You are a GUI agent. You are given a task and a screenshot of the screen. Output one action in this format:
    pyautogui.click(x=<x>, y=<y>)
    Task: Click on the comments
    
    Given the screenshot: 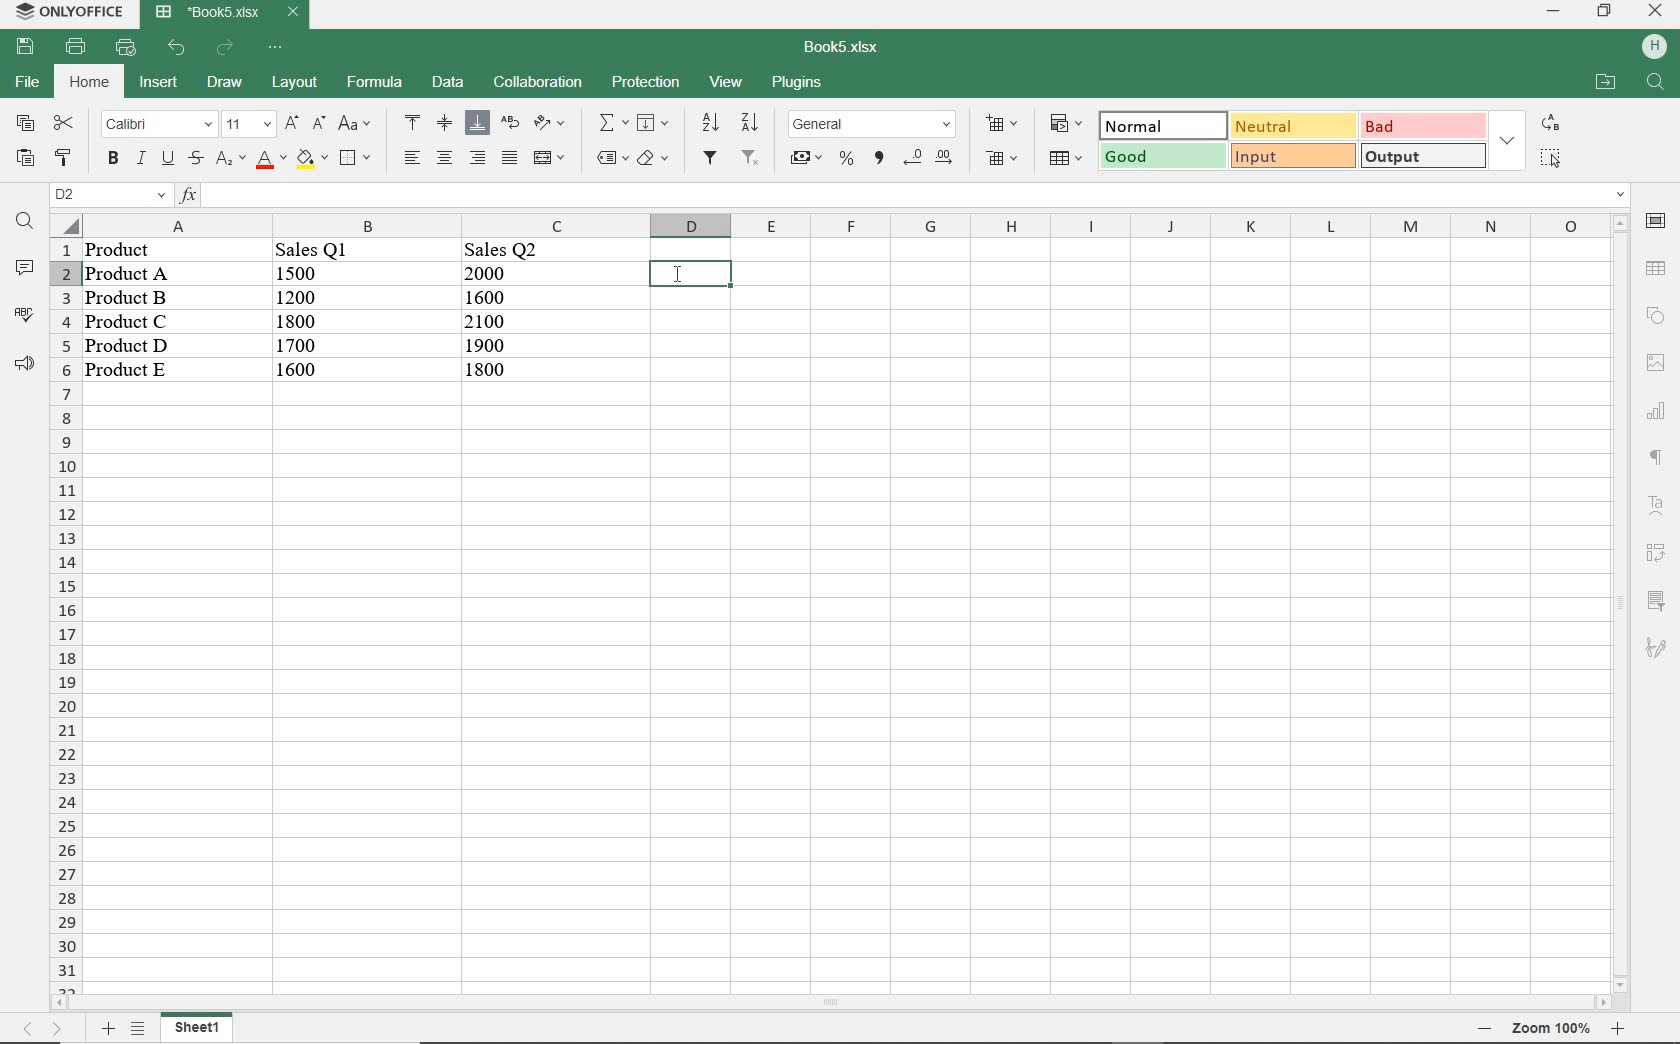 What is the action you would take?
    pyautogui.click(x=23, y=268)
    